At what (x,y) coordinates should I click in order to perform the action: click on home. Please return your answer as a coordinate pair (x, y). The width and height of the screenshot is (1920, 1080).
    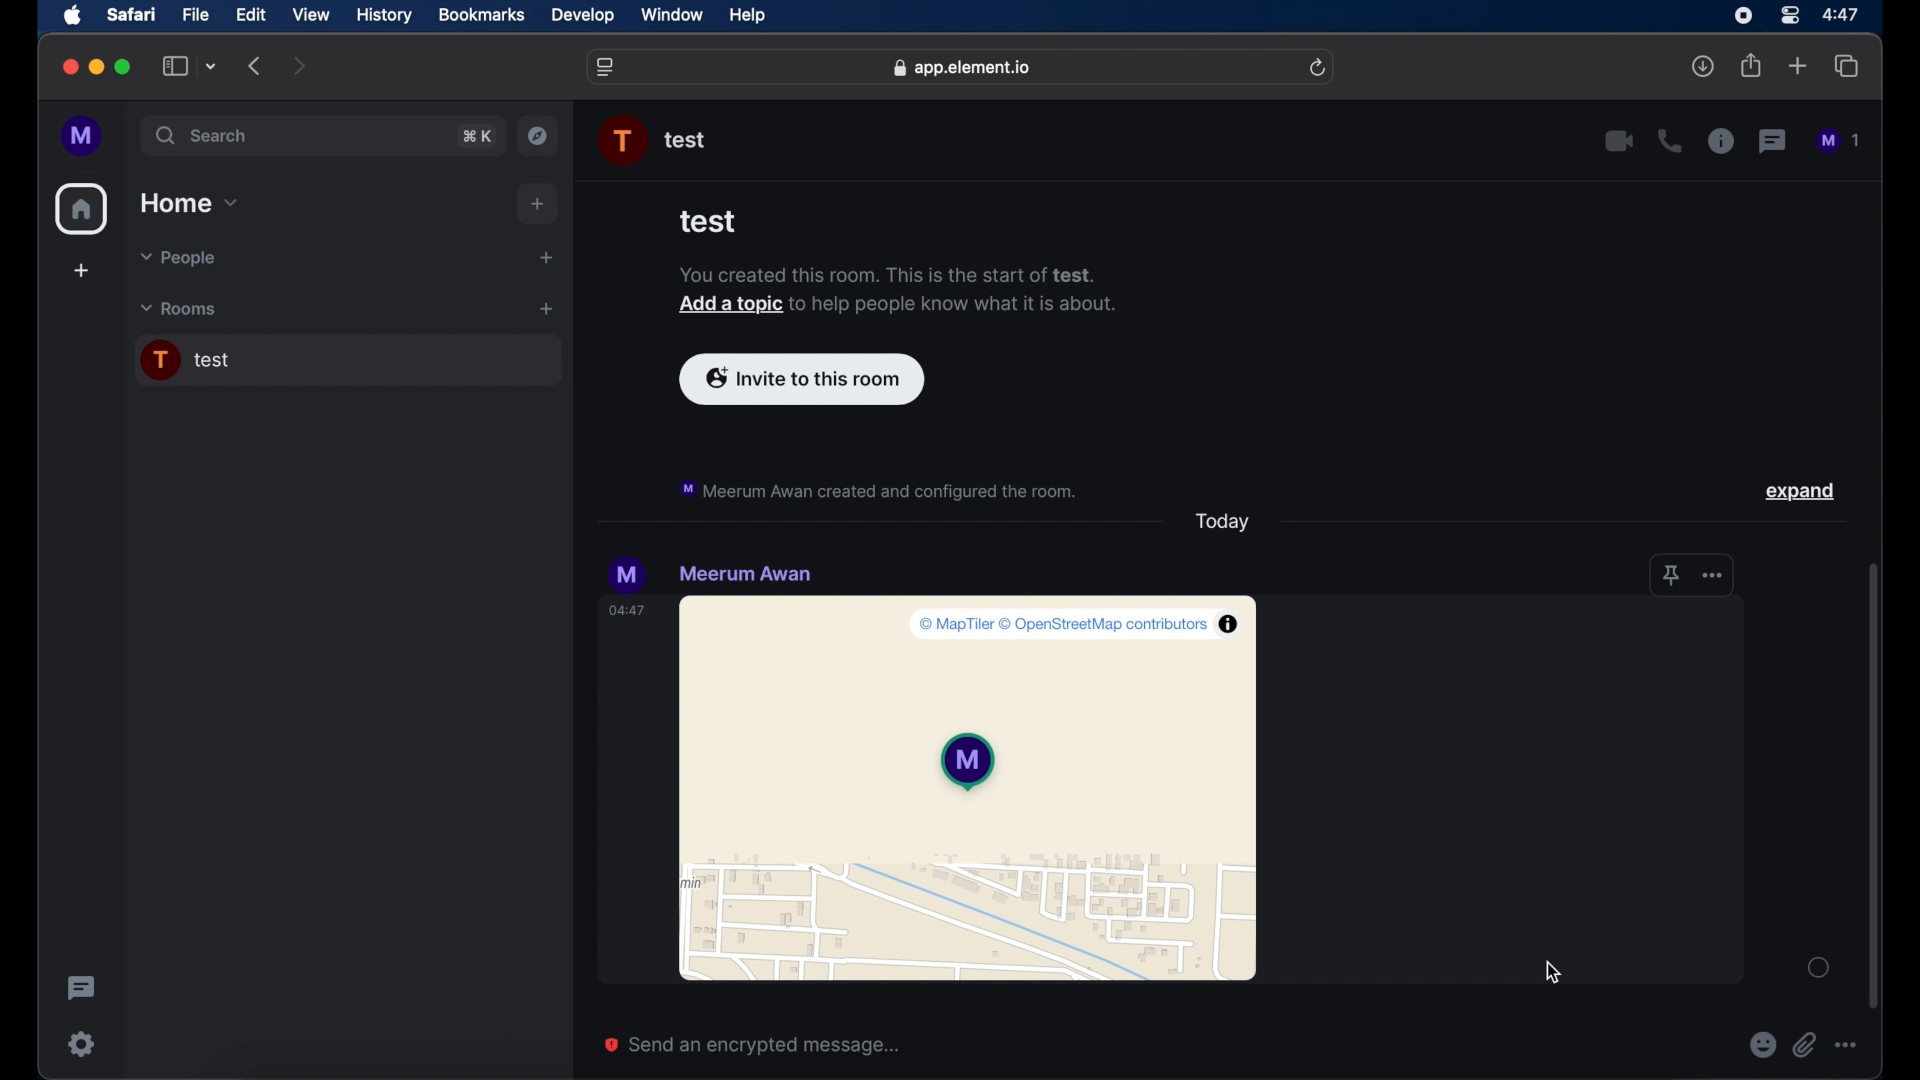
    Looking at the image, I should click on (82, 209).